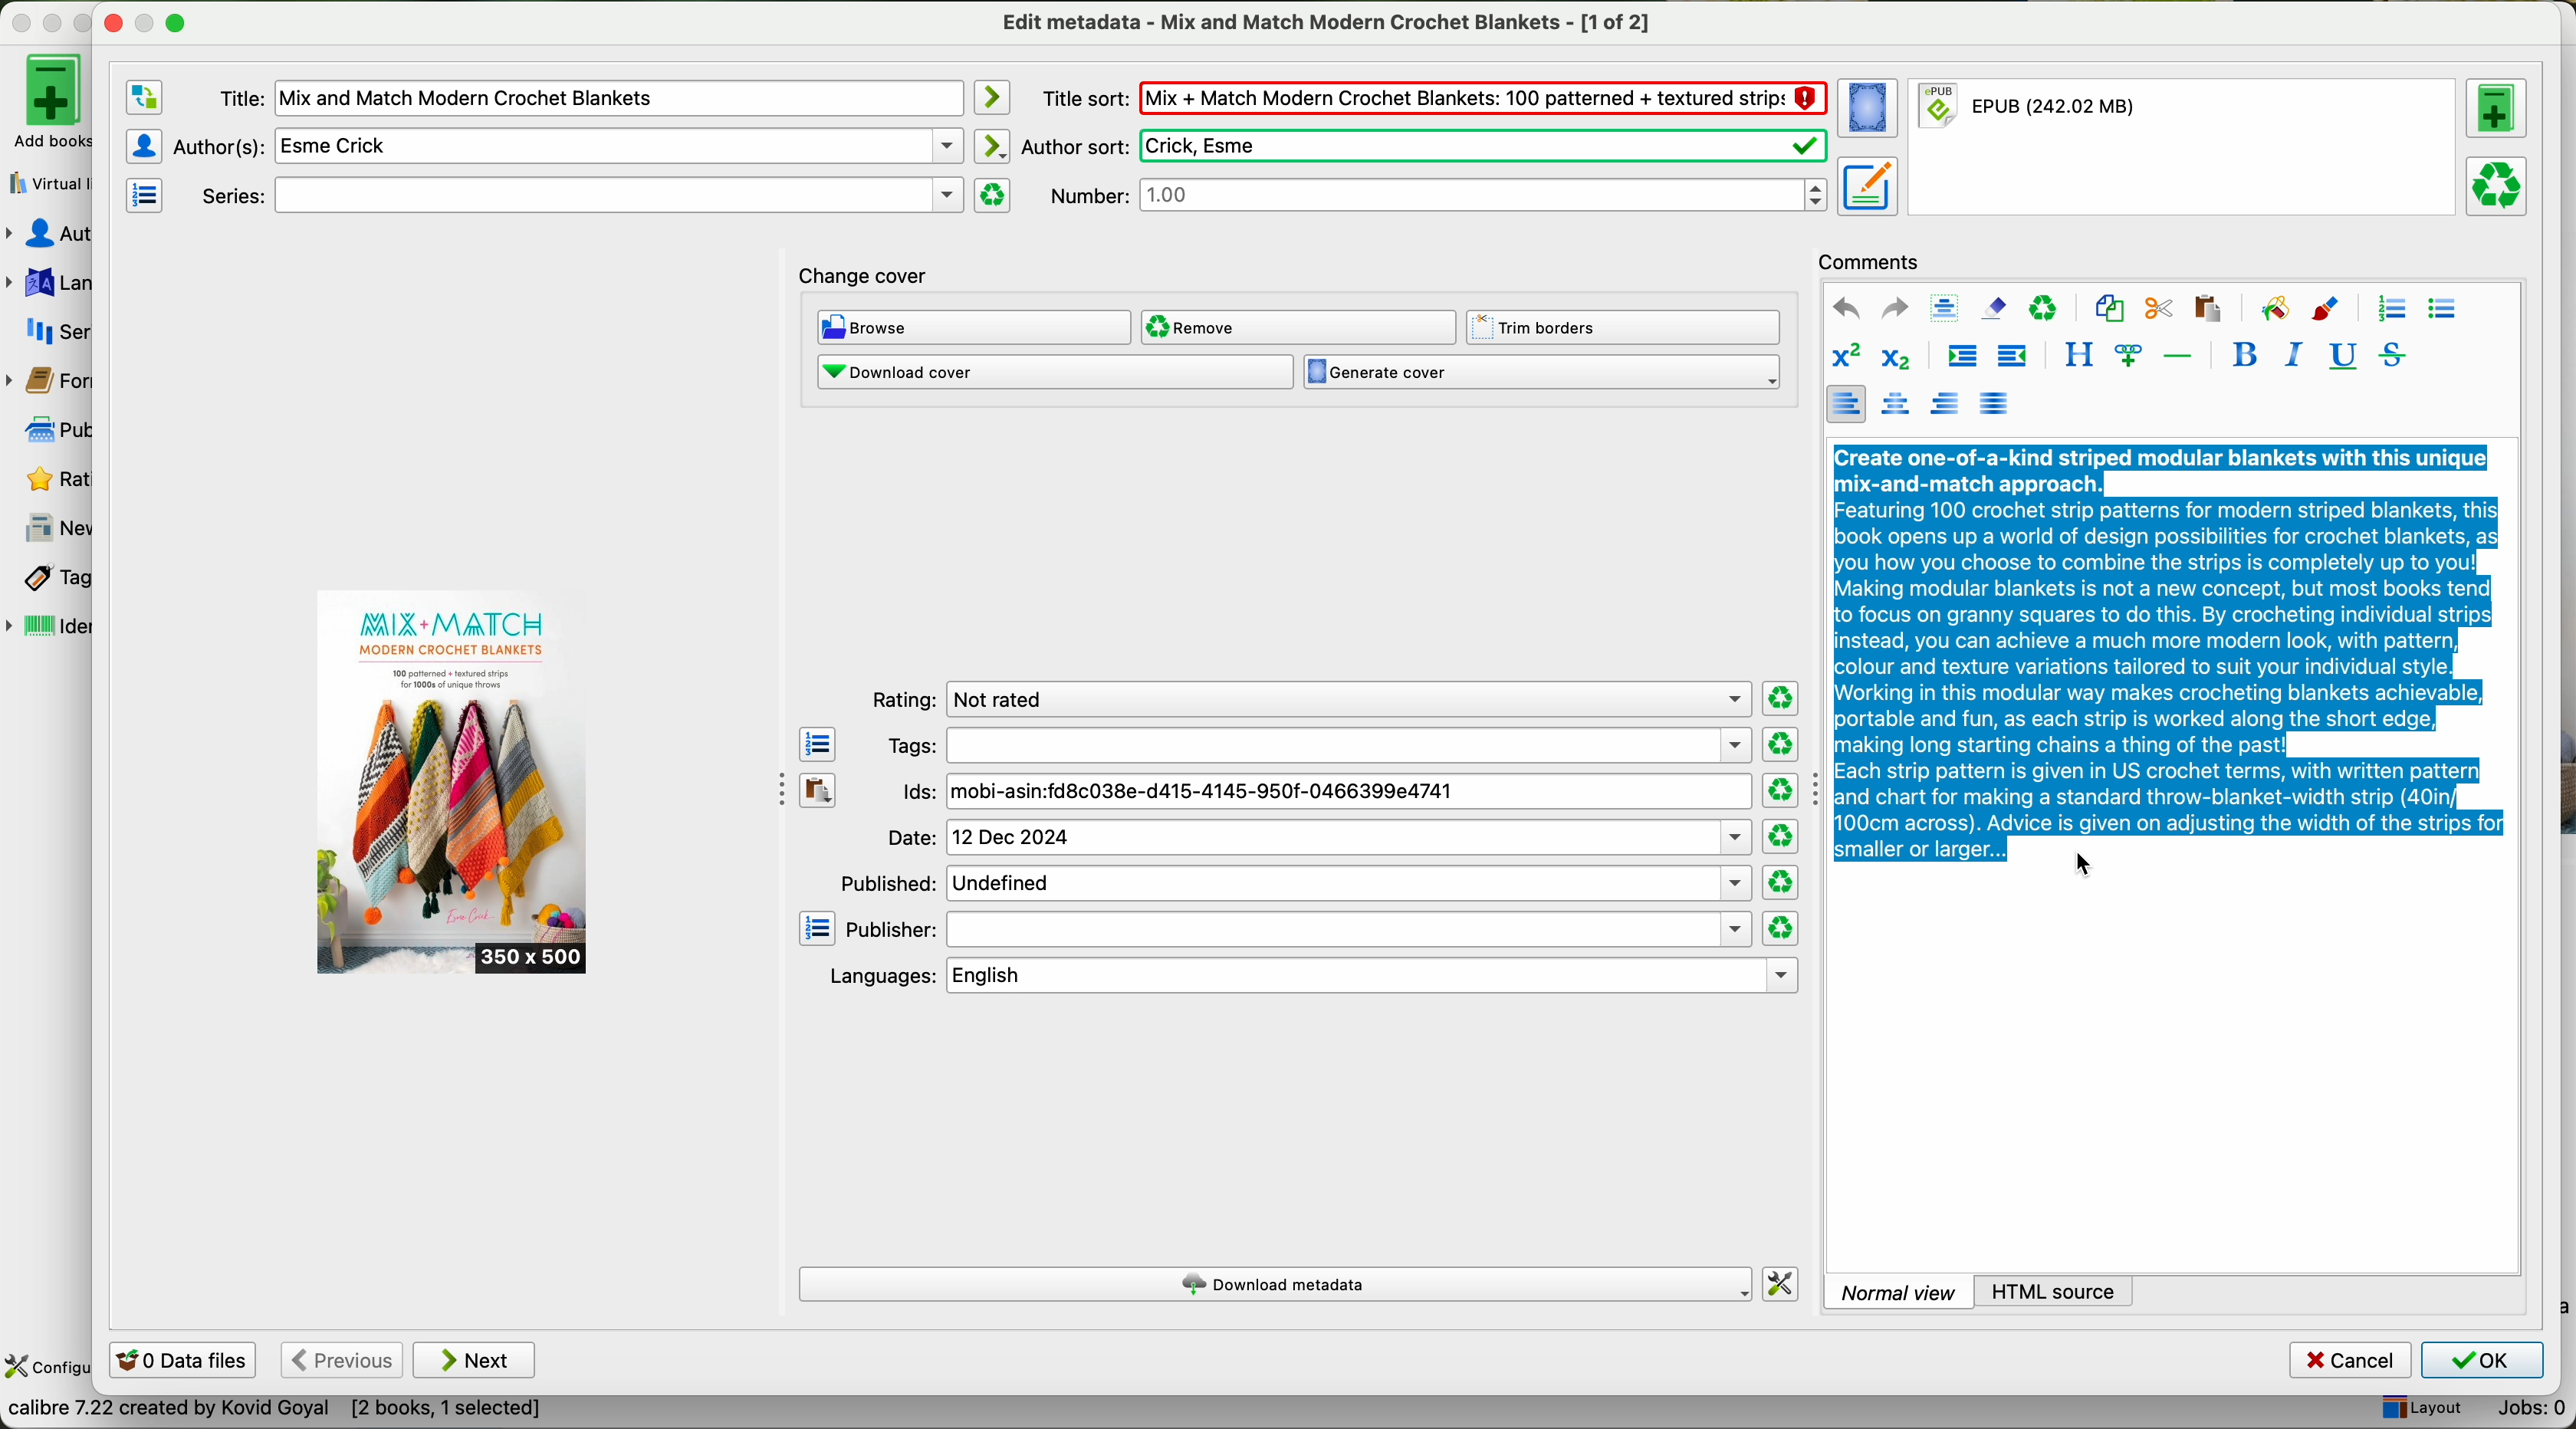 This screenshot has height=1429, width=2576. I want to click on configure, so click(47, 1368).